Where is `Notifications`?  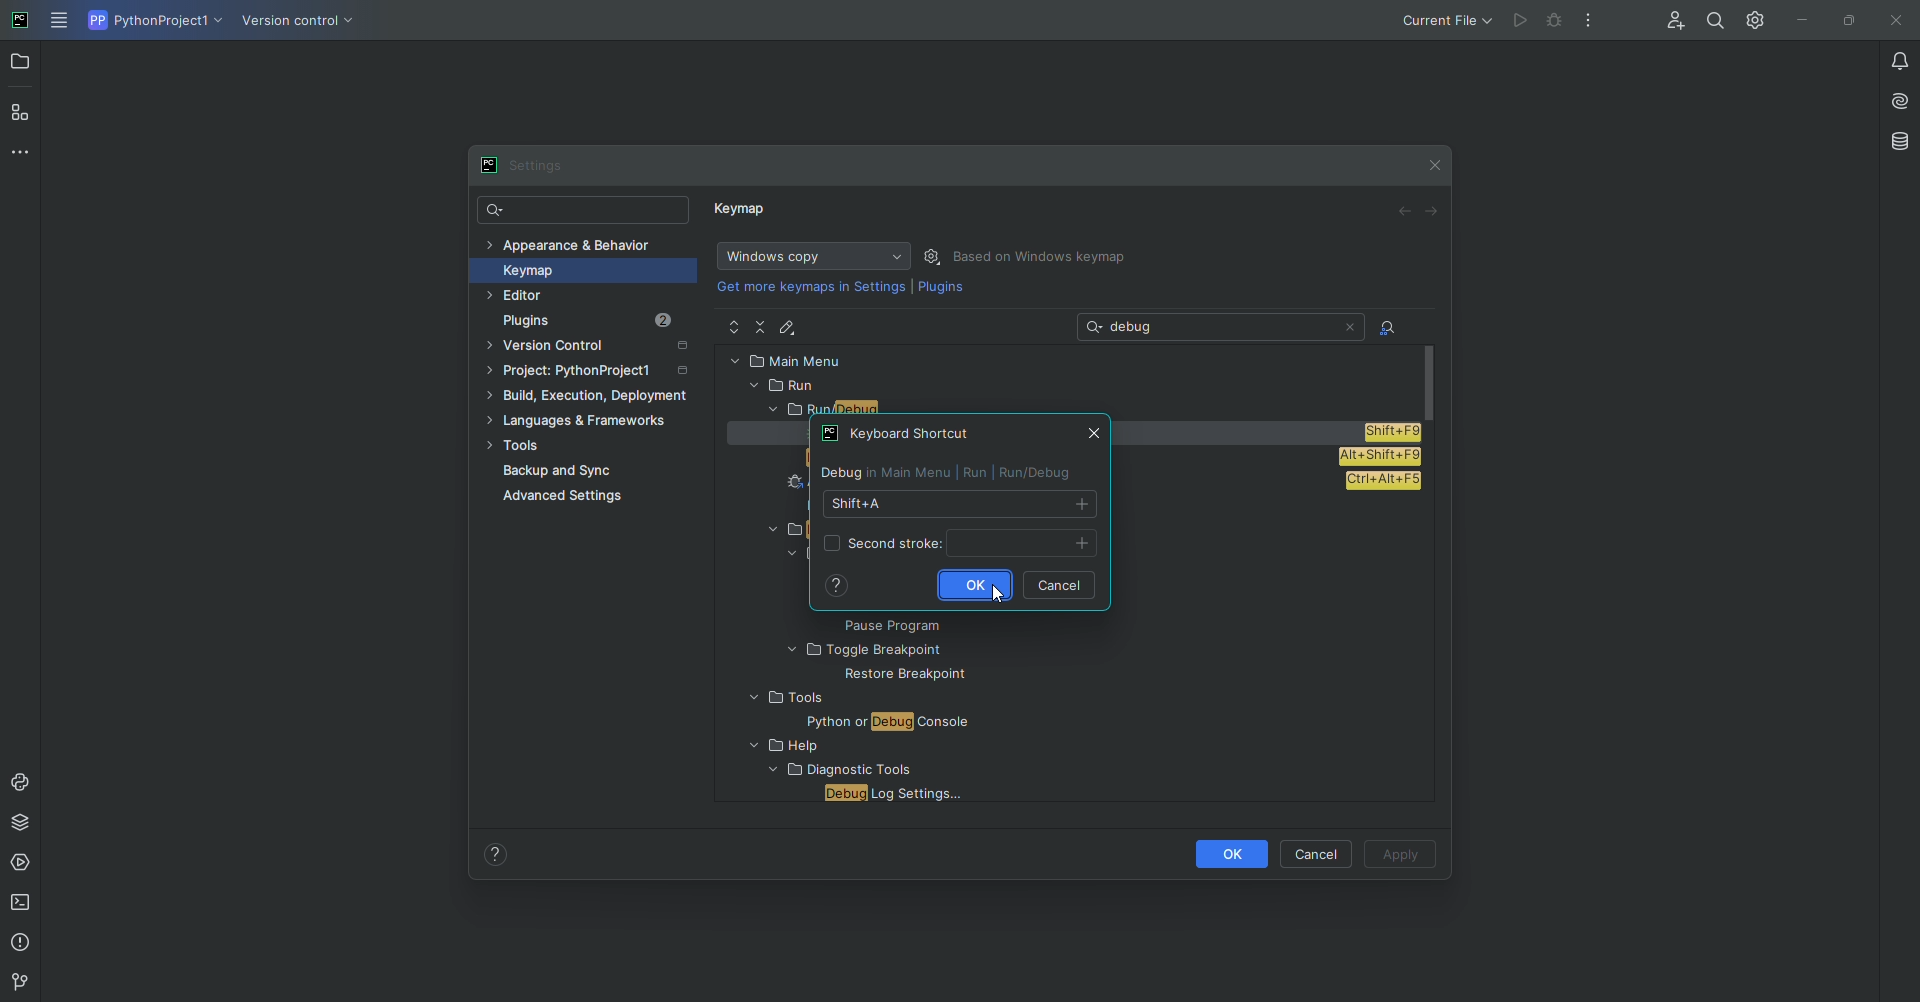
Notifications is located at coordinates (1888, 60).